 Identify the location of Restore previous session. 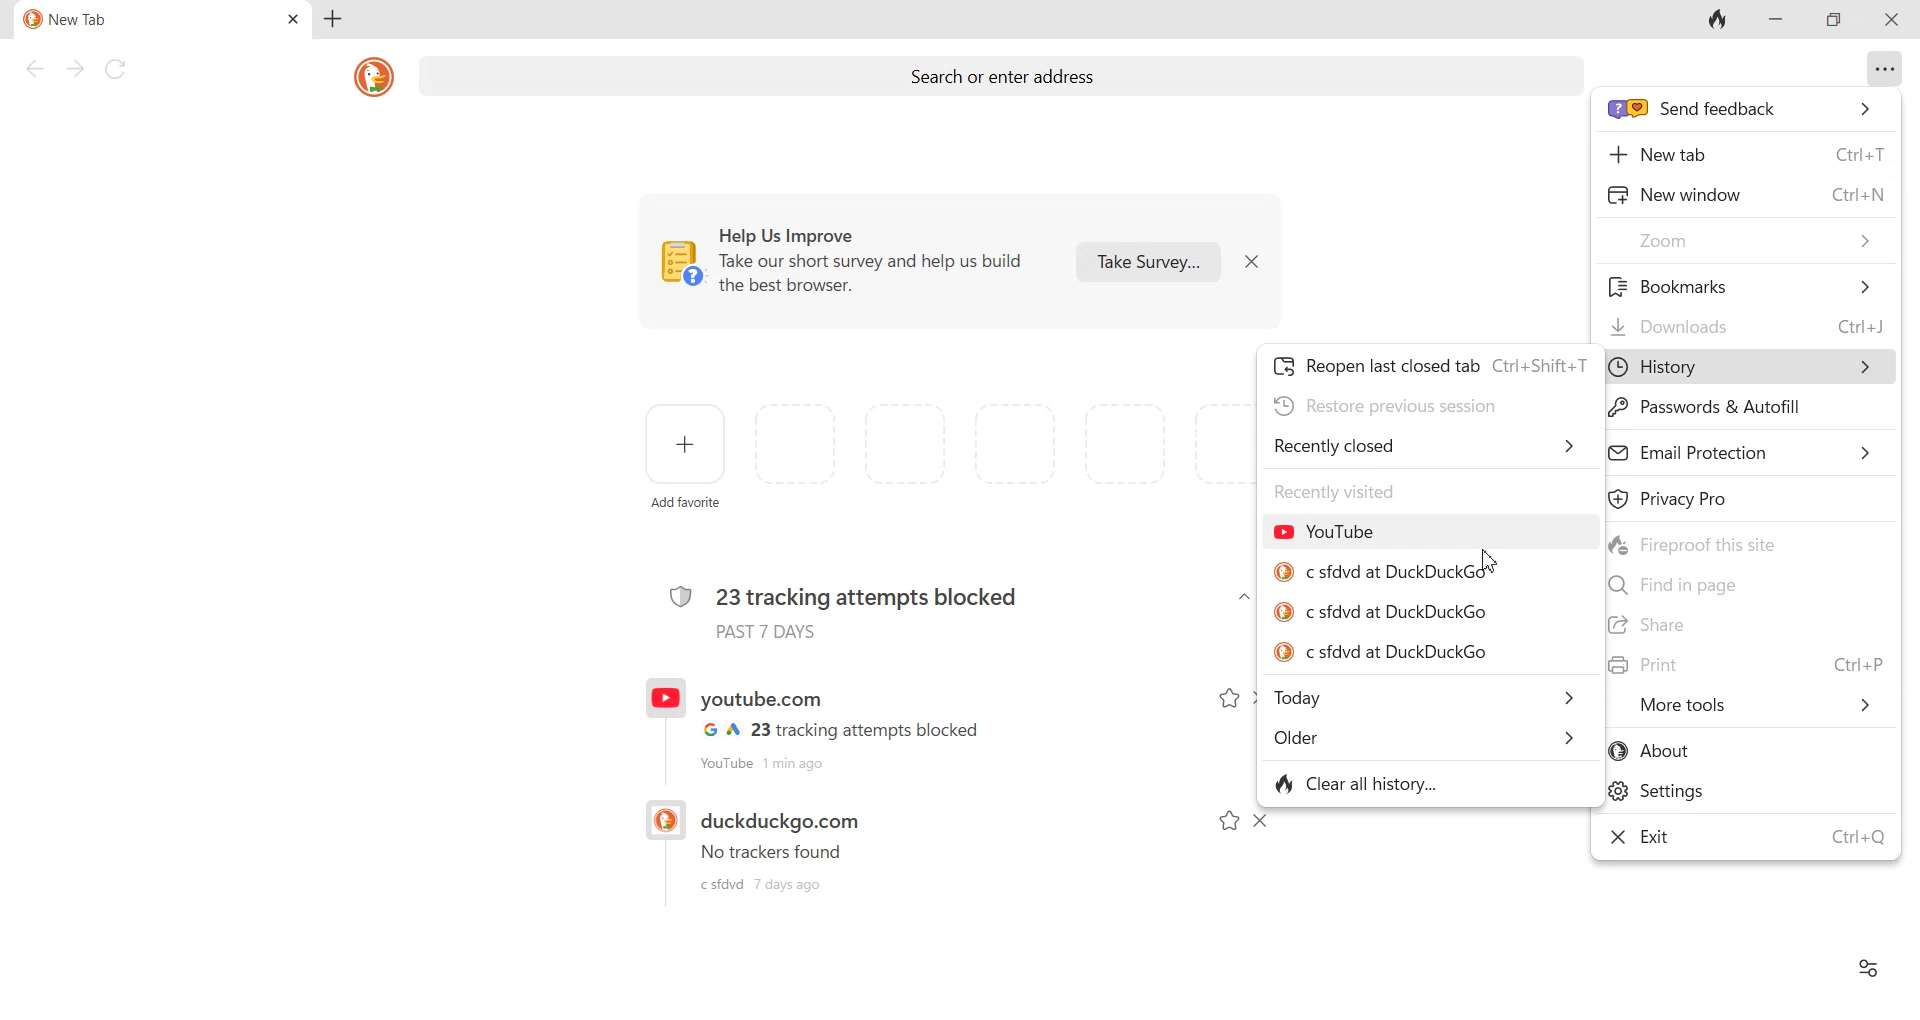
(1387, 406).